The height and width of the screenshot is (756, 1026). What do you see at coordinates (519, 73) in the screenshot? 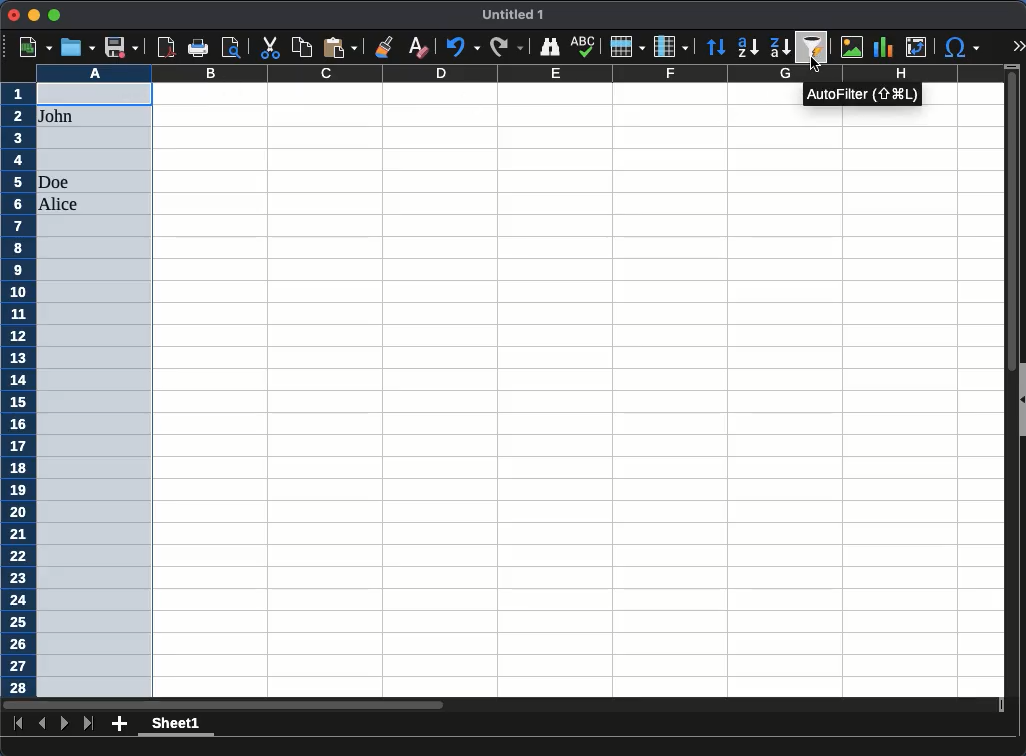
I see `column` at bounding box center [519, 73].